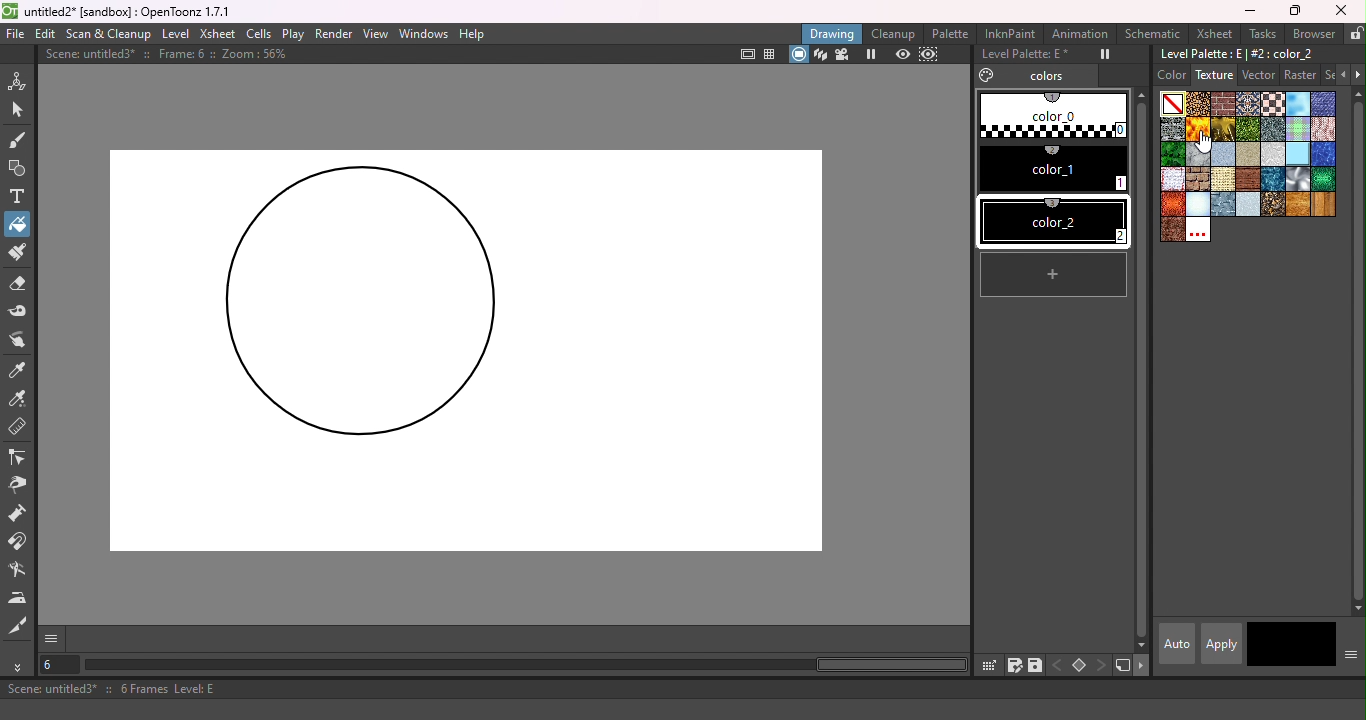  I want to click on Camera view, so click(845, 54).